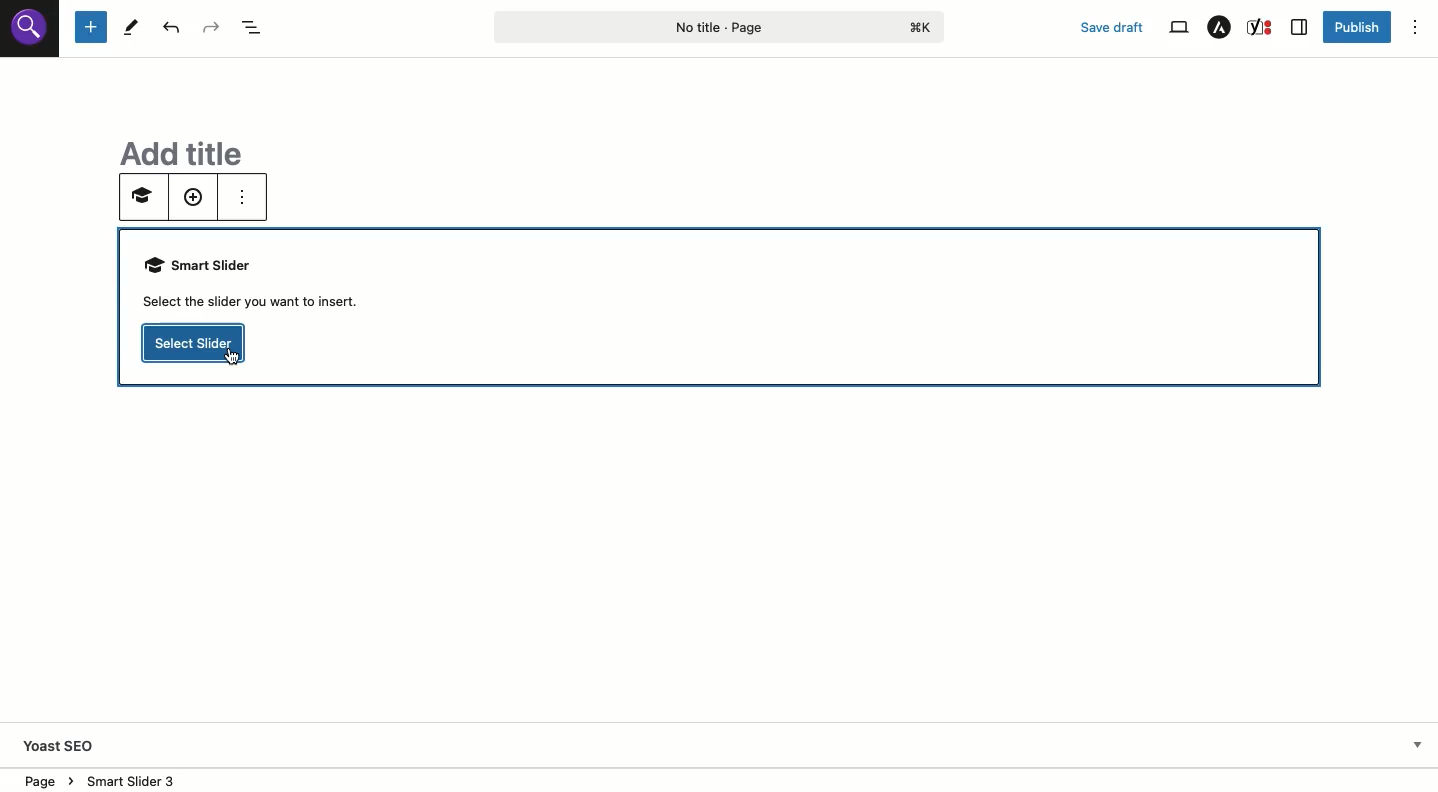 This screenshot has height=792, width=1438. Describe the element at coordinates (1300, 27) in the screenshot. I see `Sidebar` at that location.